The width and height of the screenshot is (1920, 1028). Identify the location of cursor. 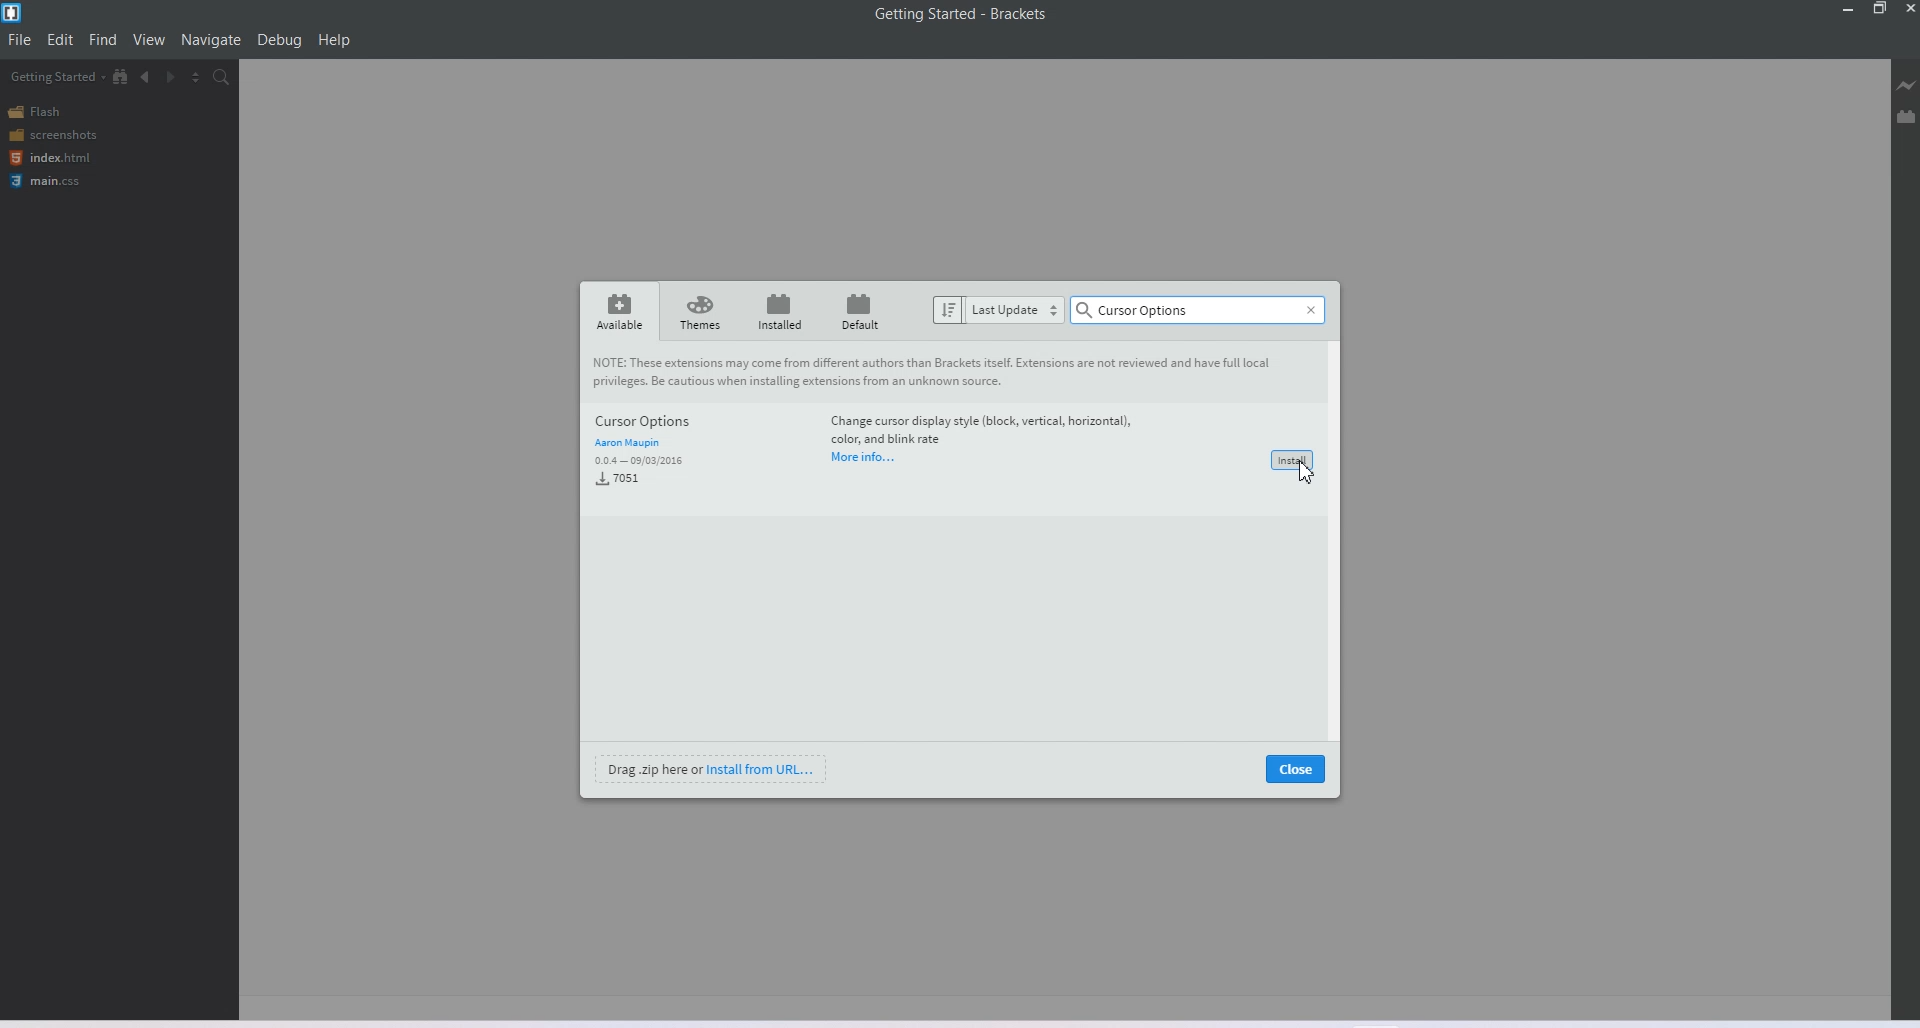
(1306, 475).